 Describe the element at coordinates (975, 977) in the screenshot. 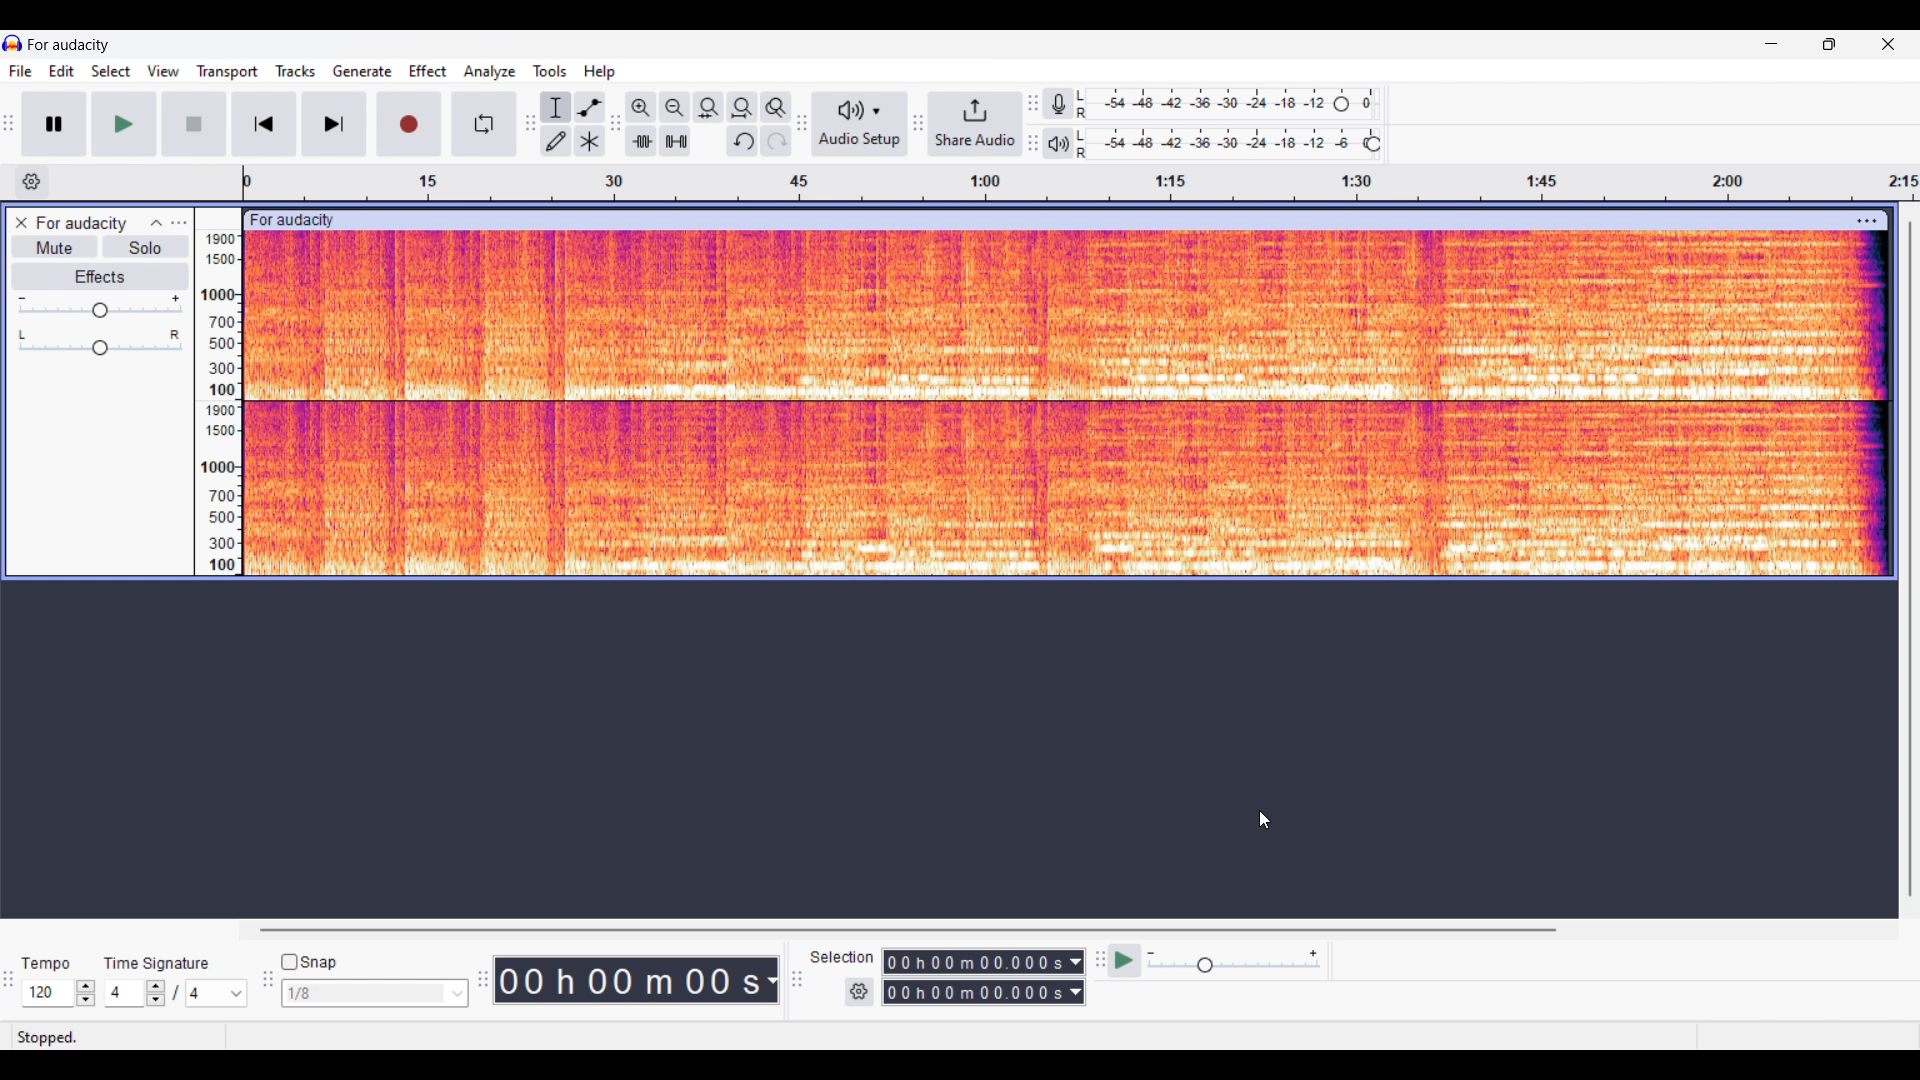

I see `Selection duration` at that location.